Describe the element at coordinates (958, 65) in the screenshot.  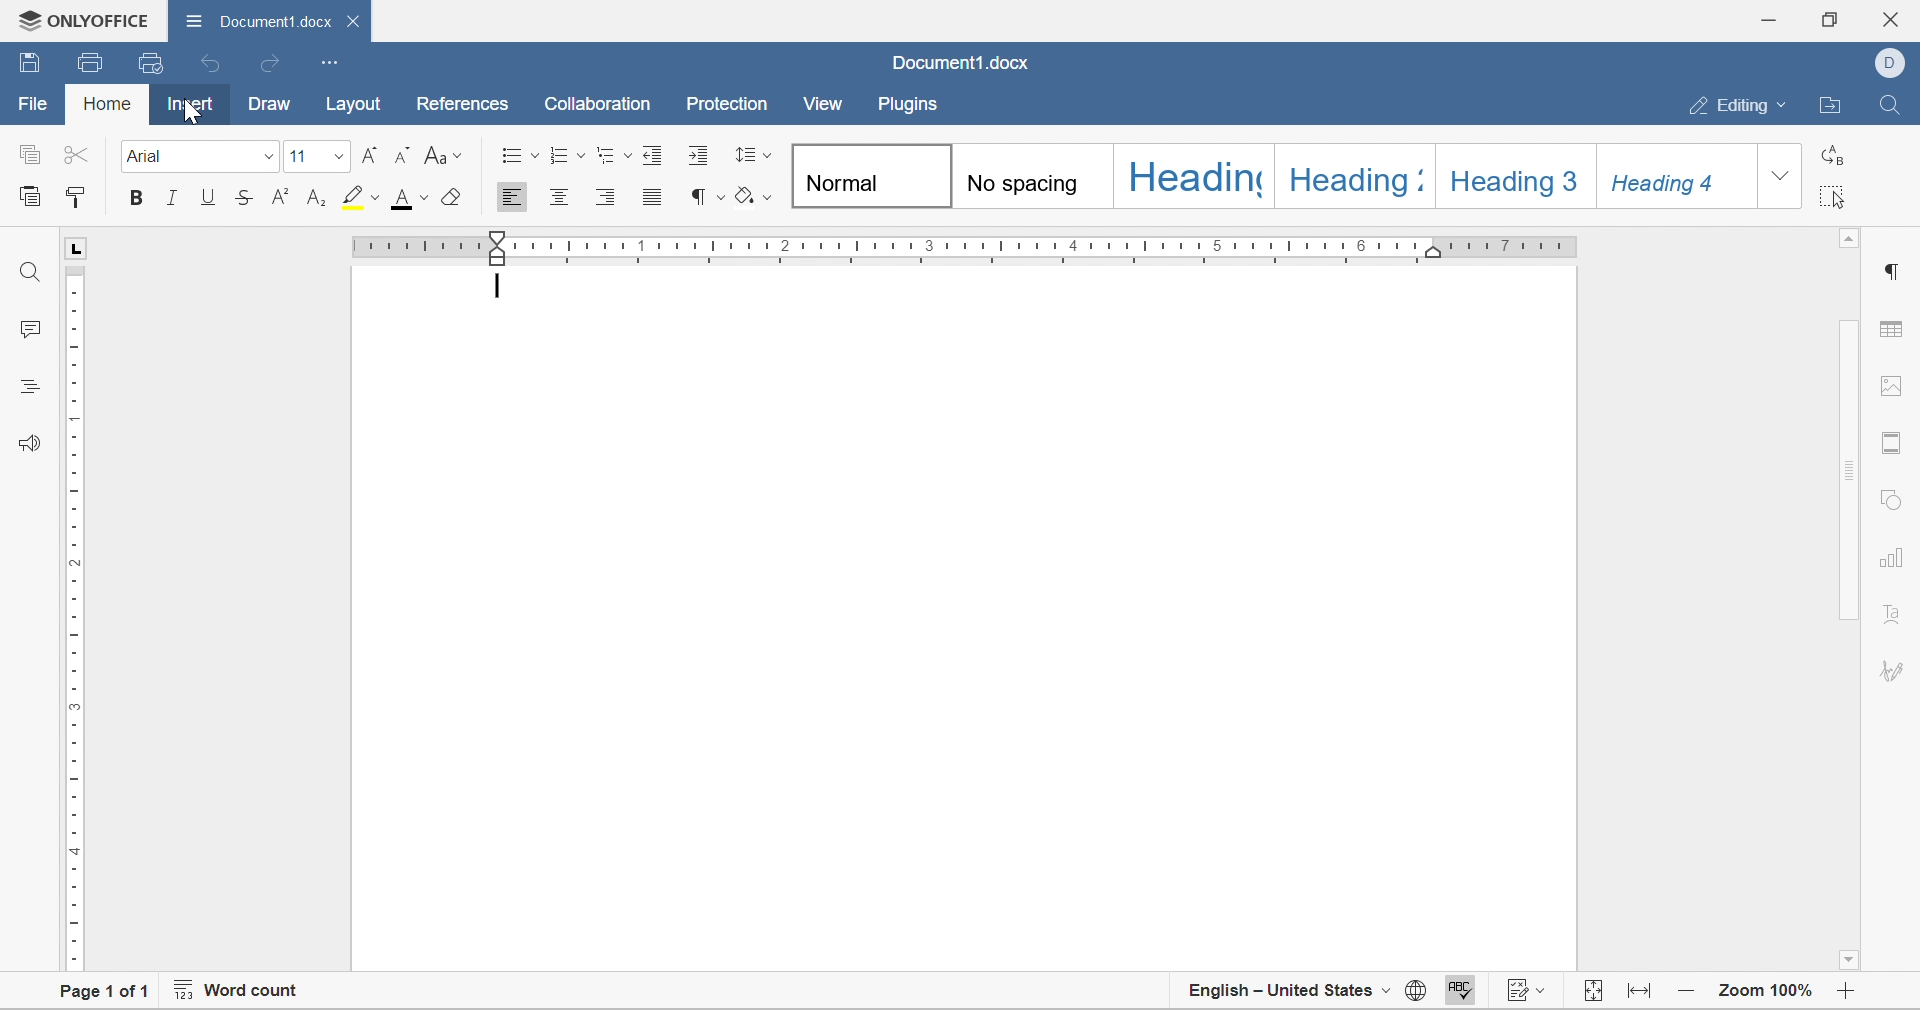
I see `Document.docx` at that location.